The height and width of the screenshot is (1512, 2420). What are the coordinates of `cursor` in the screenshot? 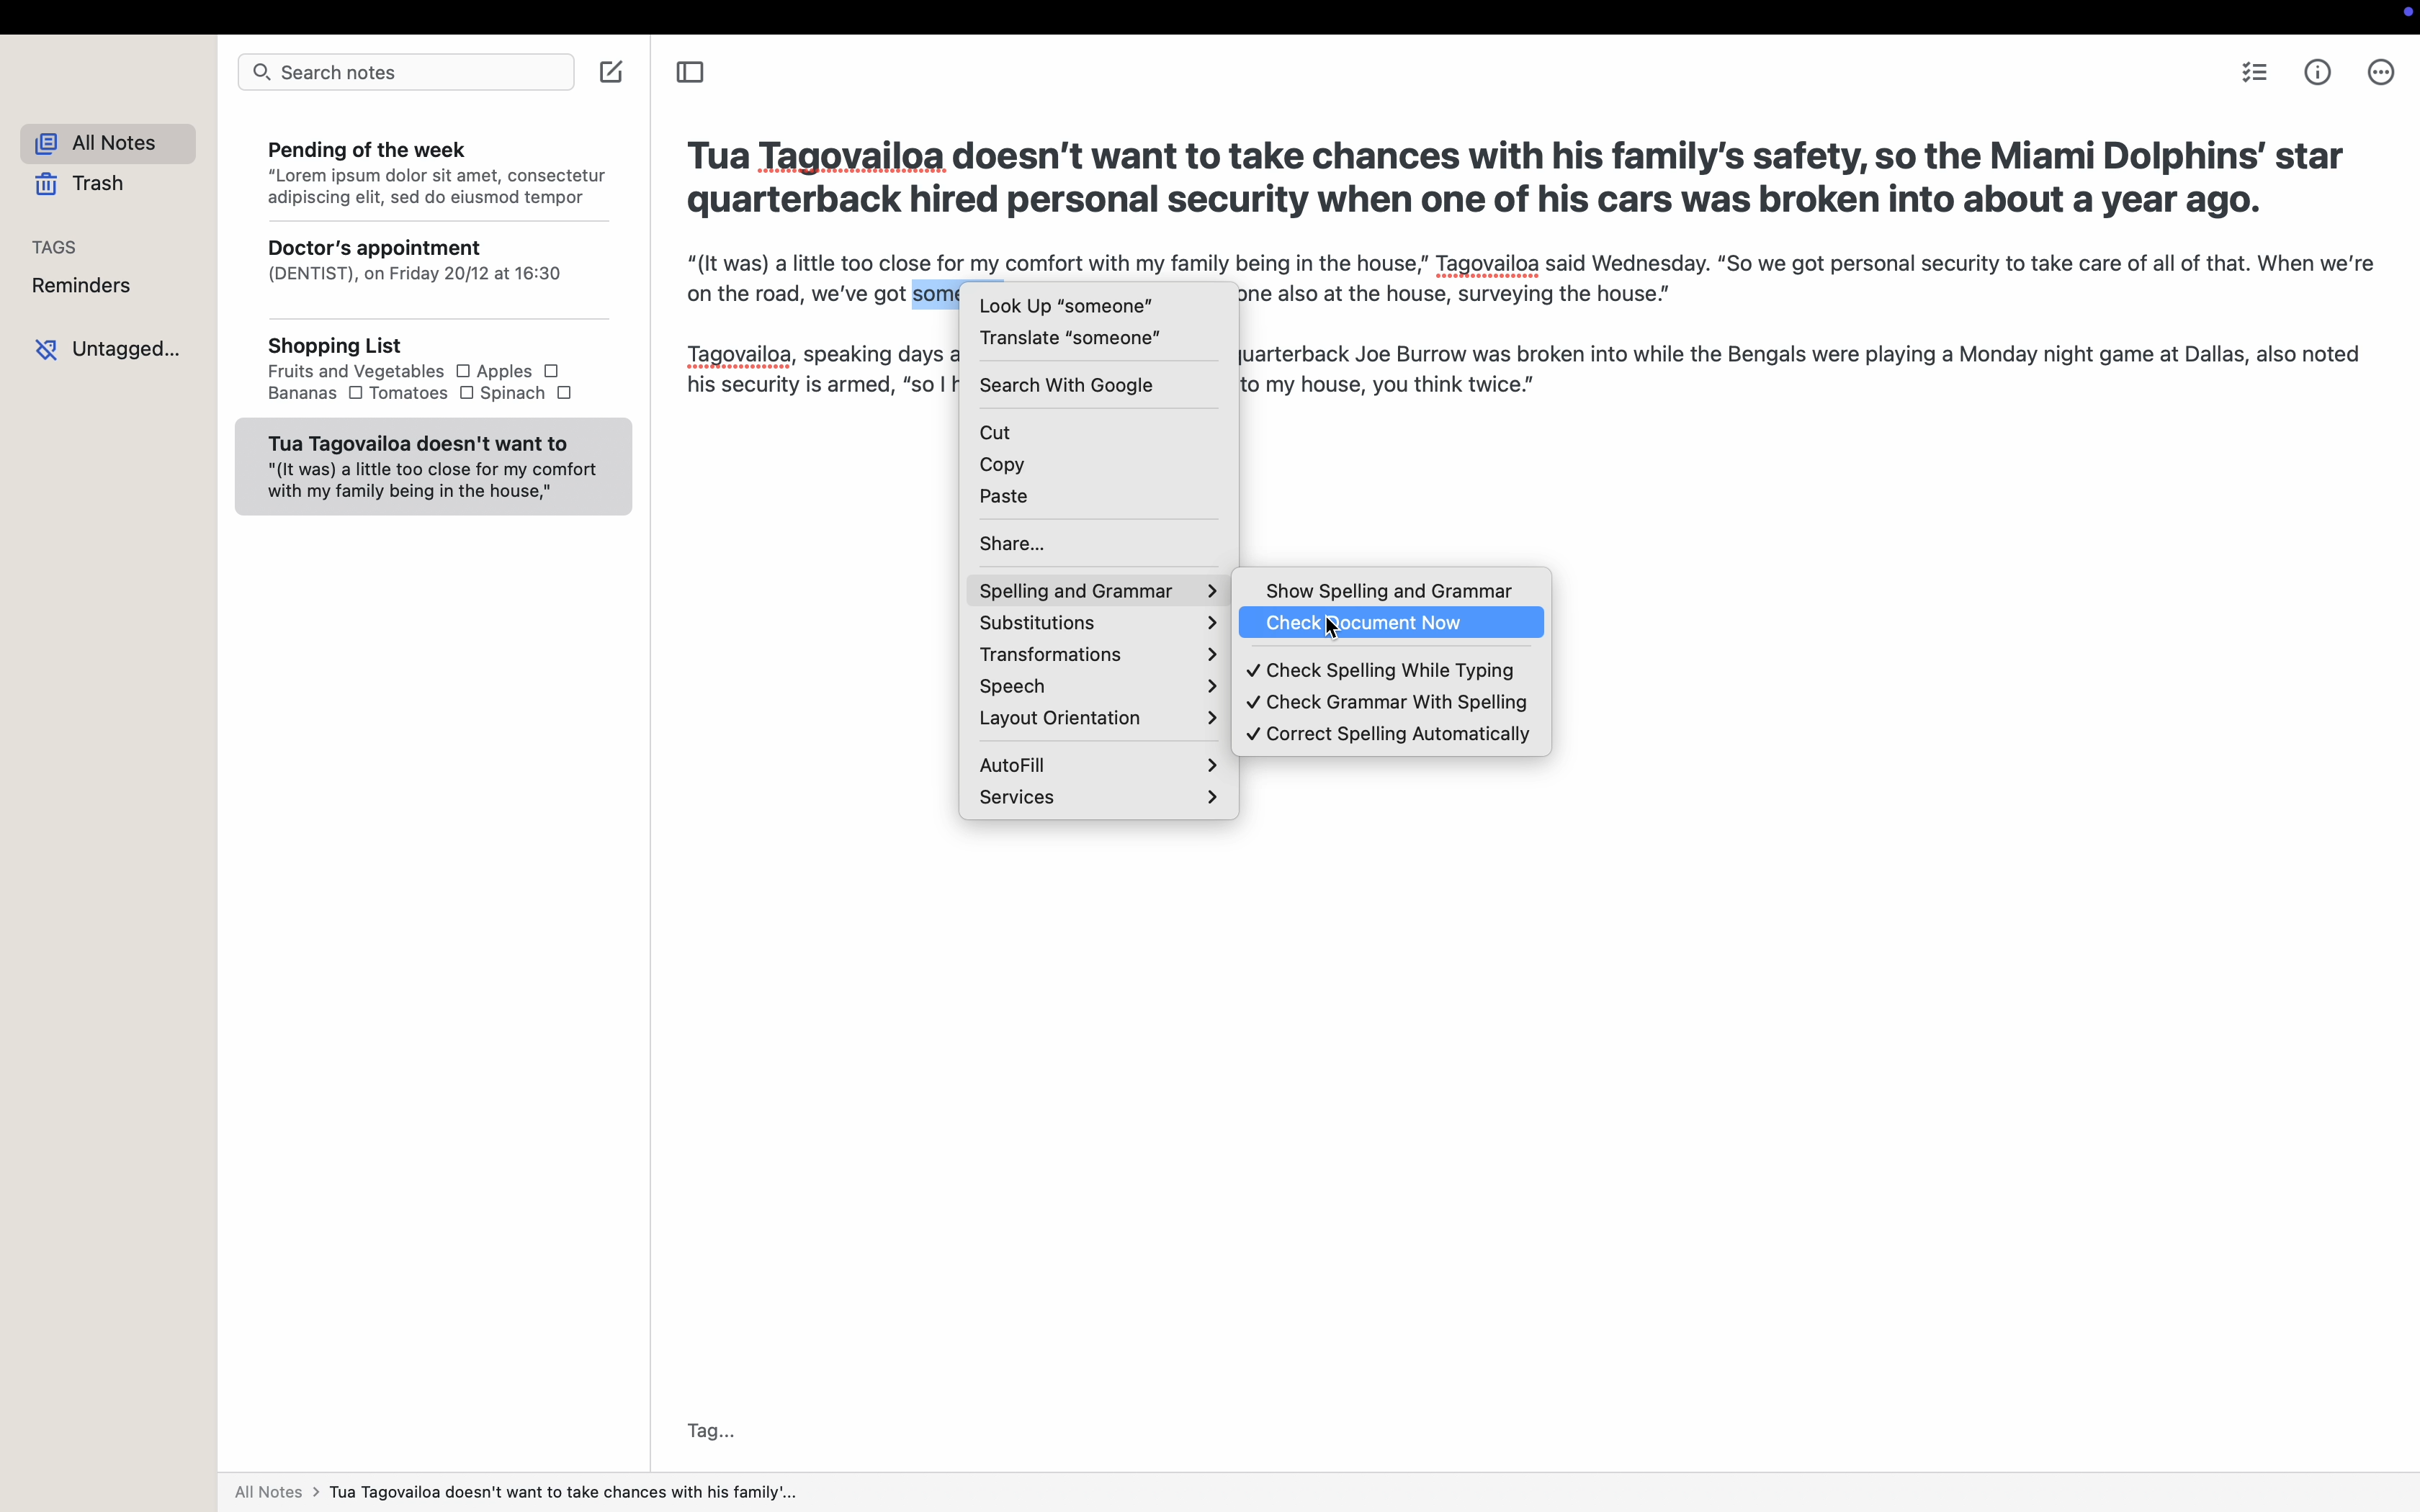 It's located at (1336, 631).